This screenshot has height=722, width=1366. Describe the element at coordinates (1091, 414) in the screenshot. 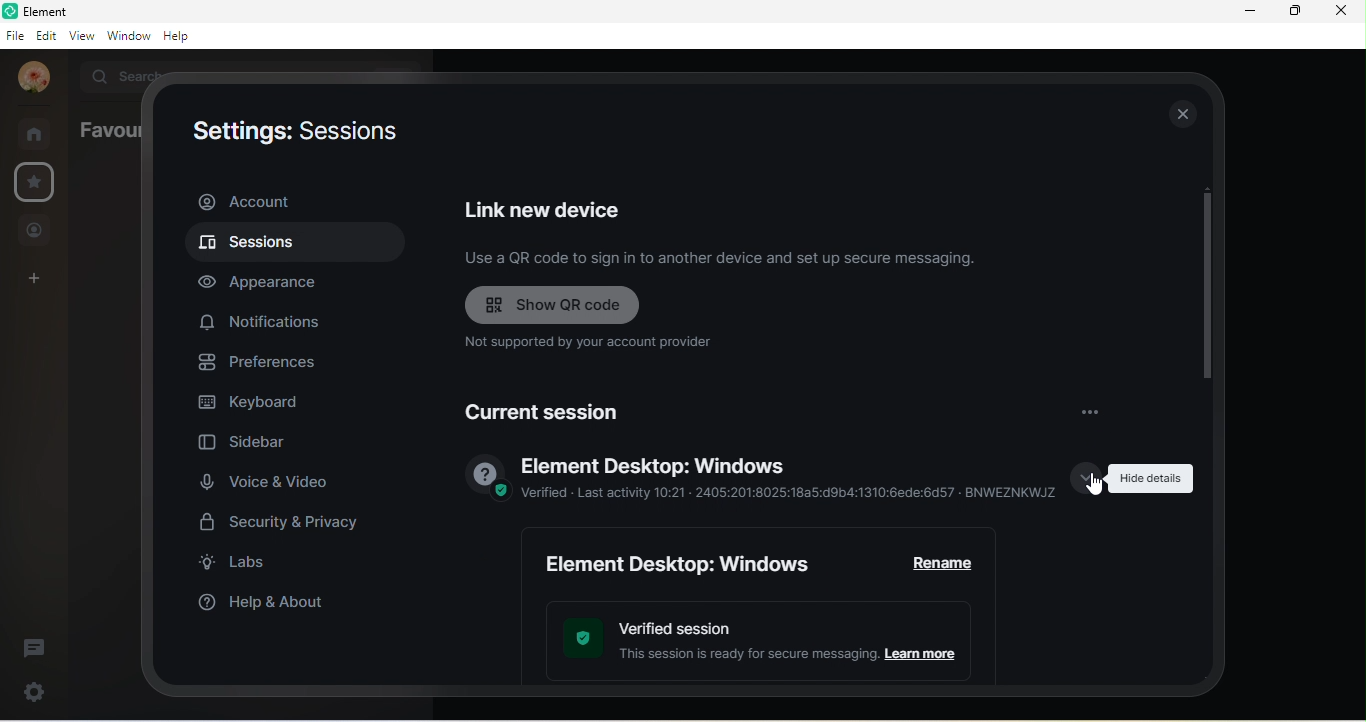

I see `options` at that location.